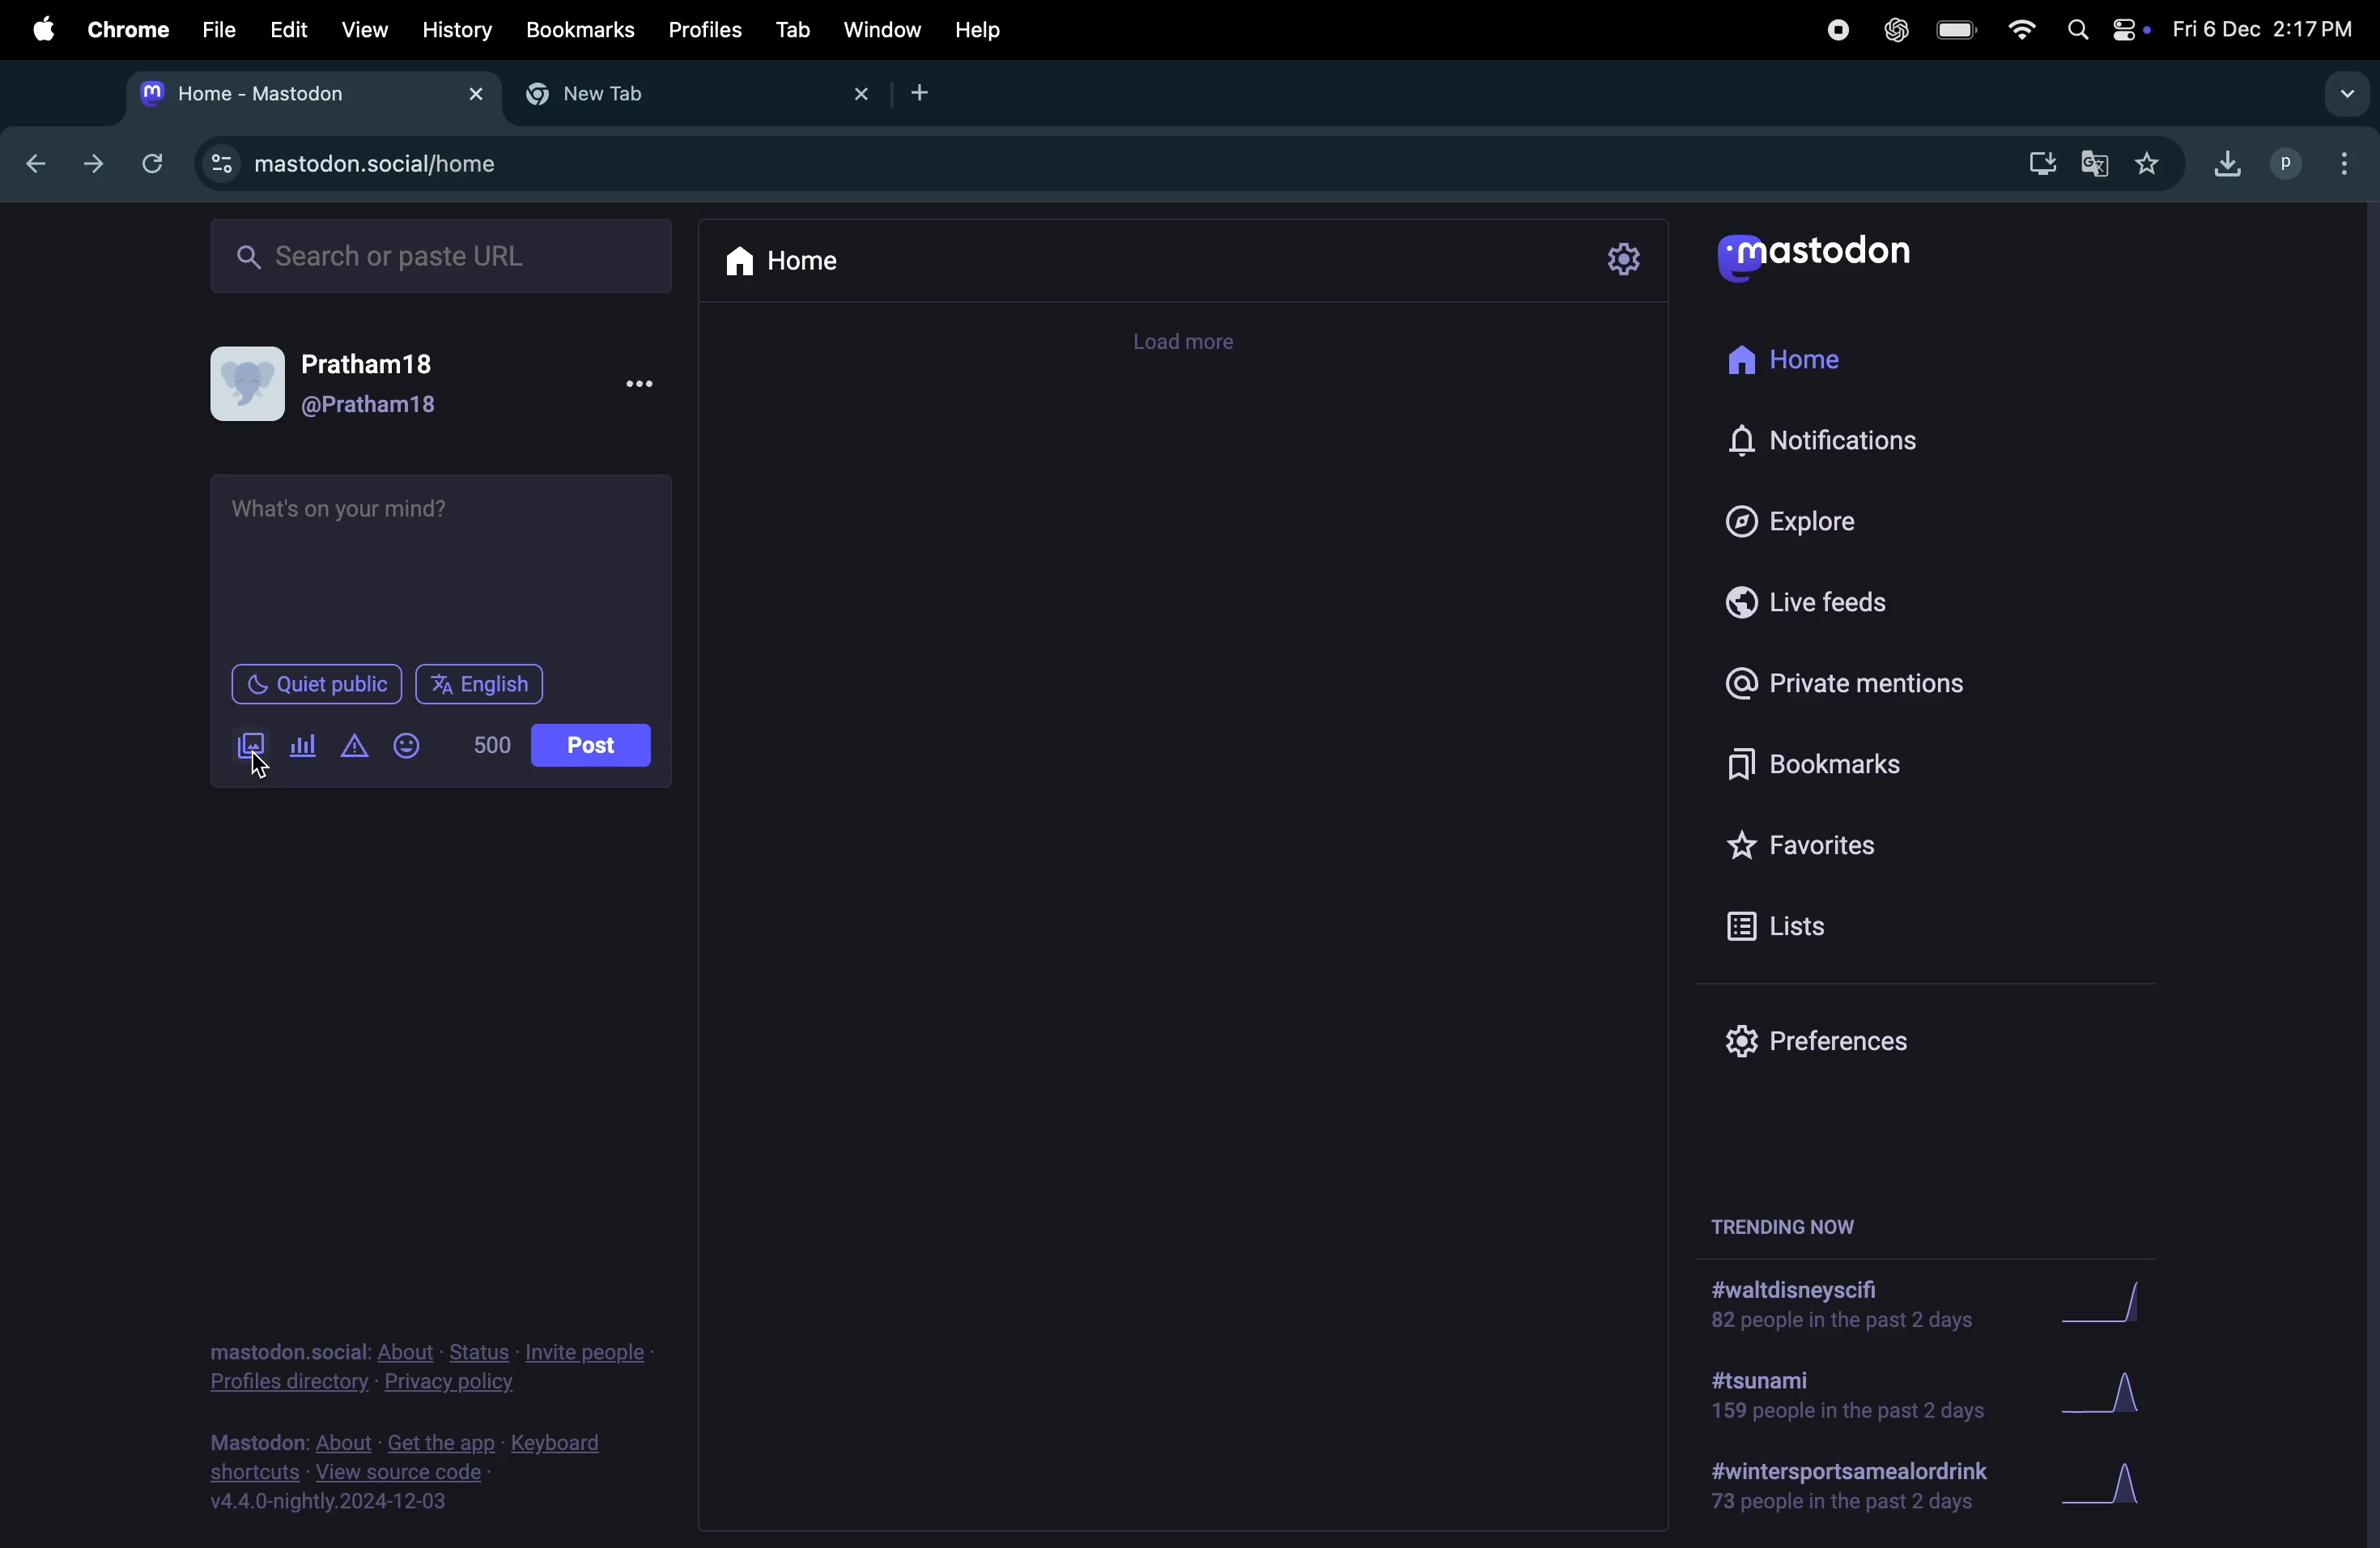  Describe the element at coordinates (2039, 160) in the screenshot. I see `downloads` at that location.